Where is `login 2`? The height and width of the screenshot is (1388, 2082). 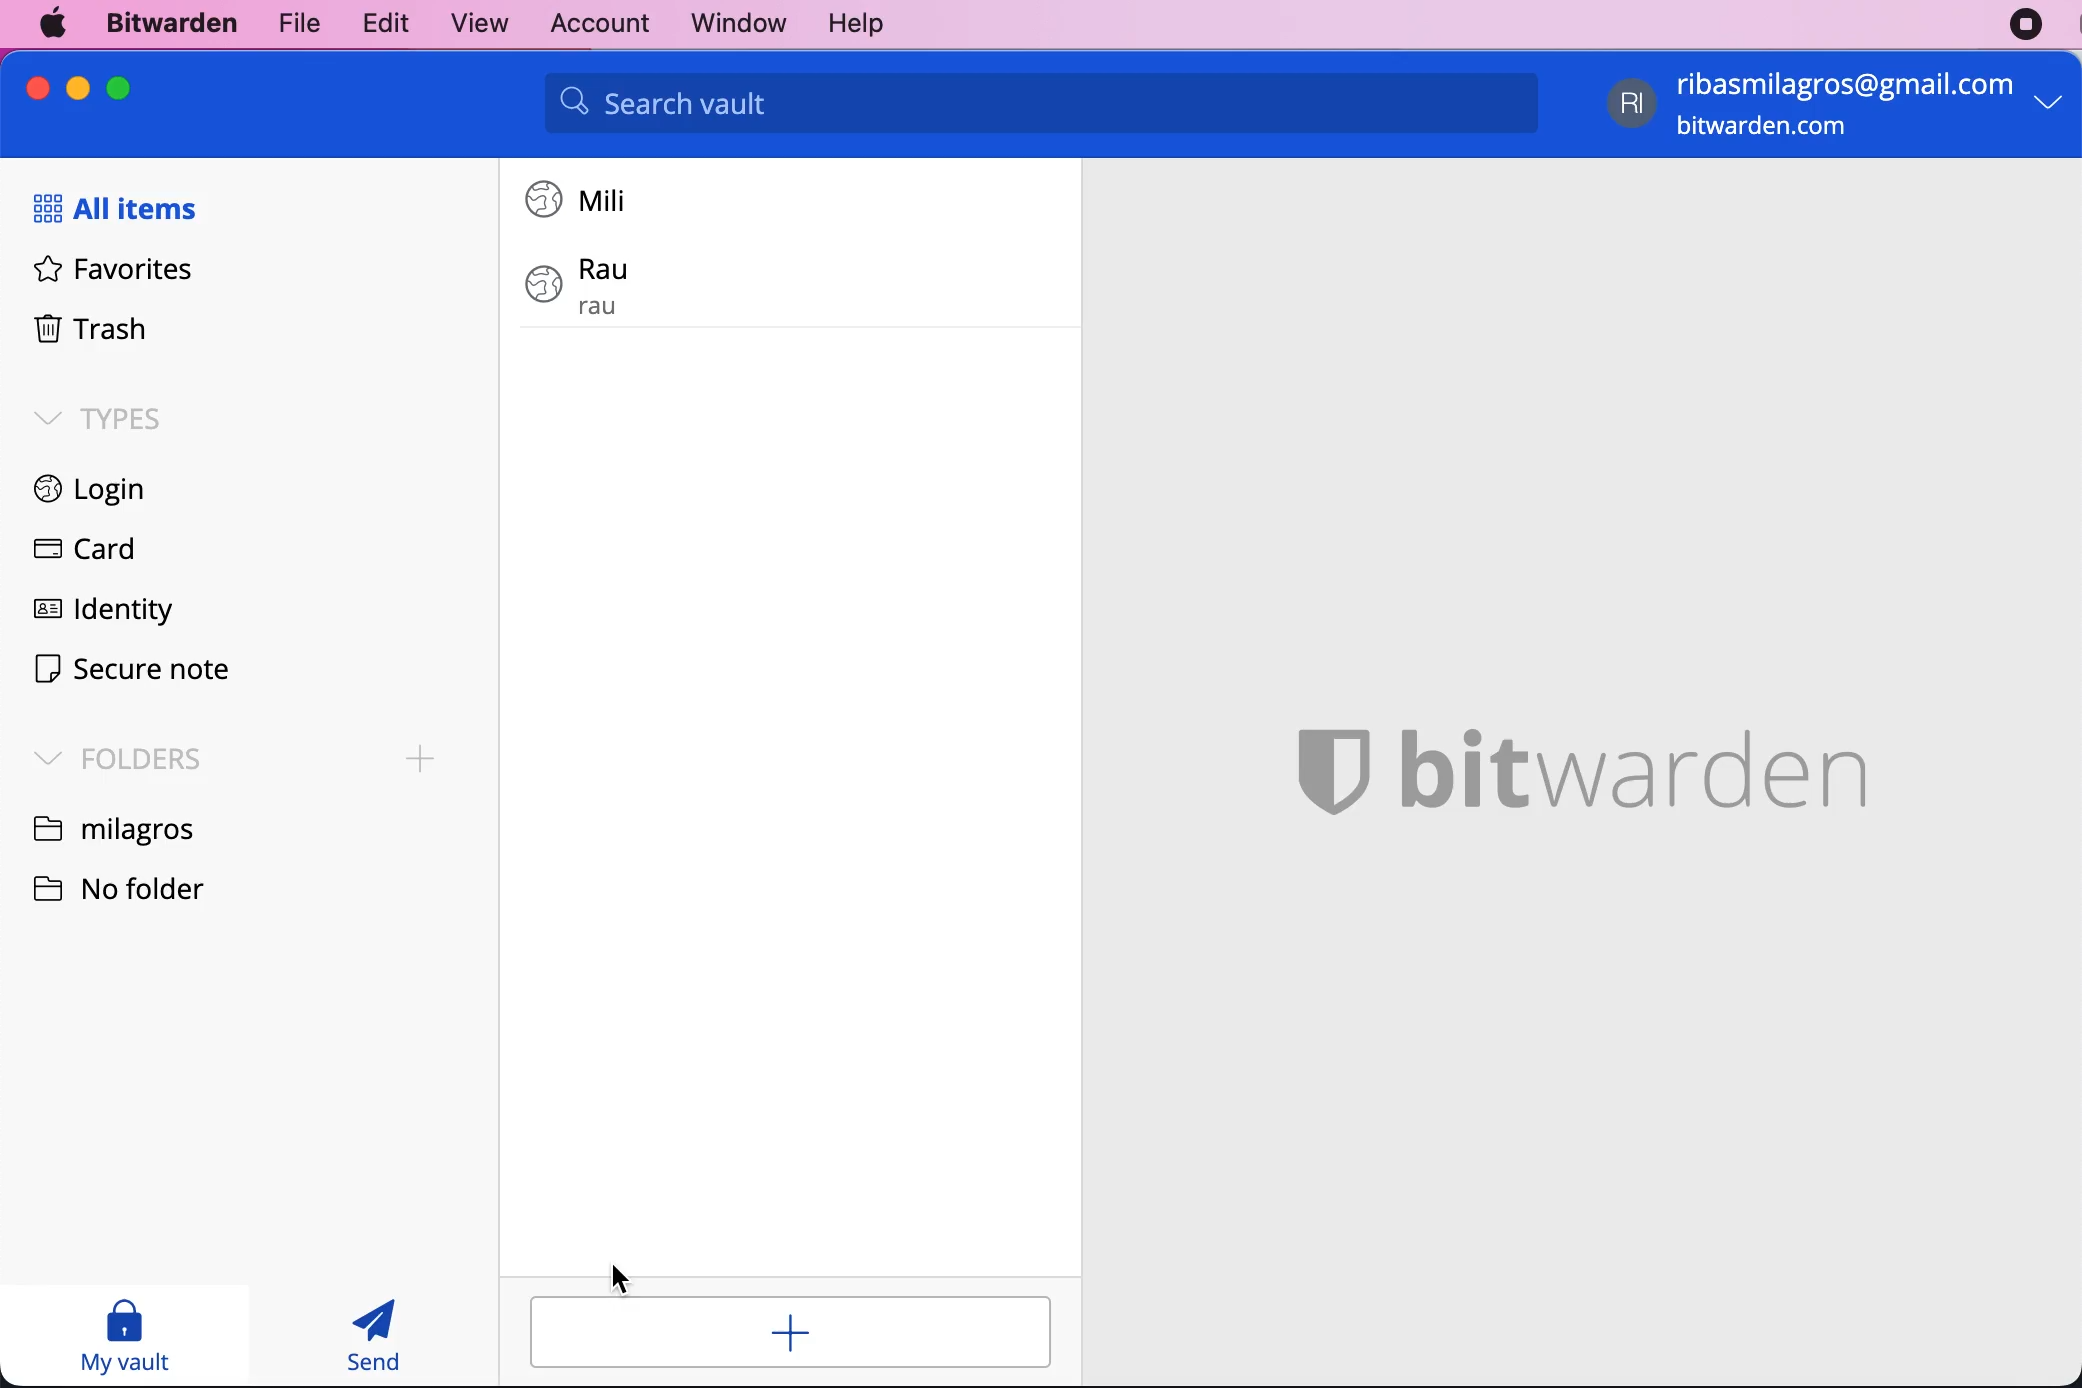 login 2 is located at coordinates (665, 285).